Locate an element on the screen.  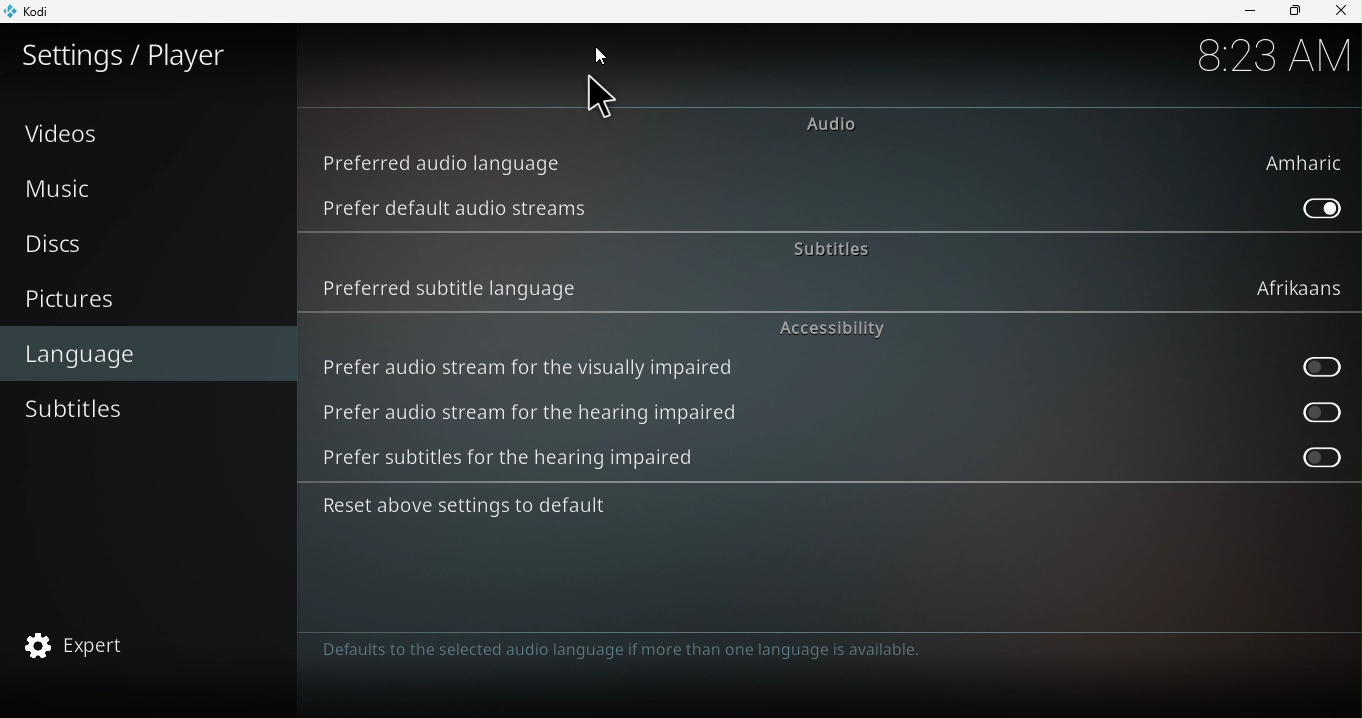
Prefer audio stream for the visually impaired is located at coordinates (1312, 369).